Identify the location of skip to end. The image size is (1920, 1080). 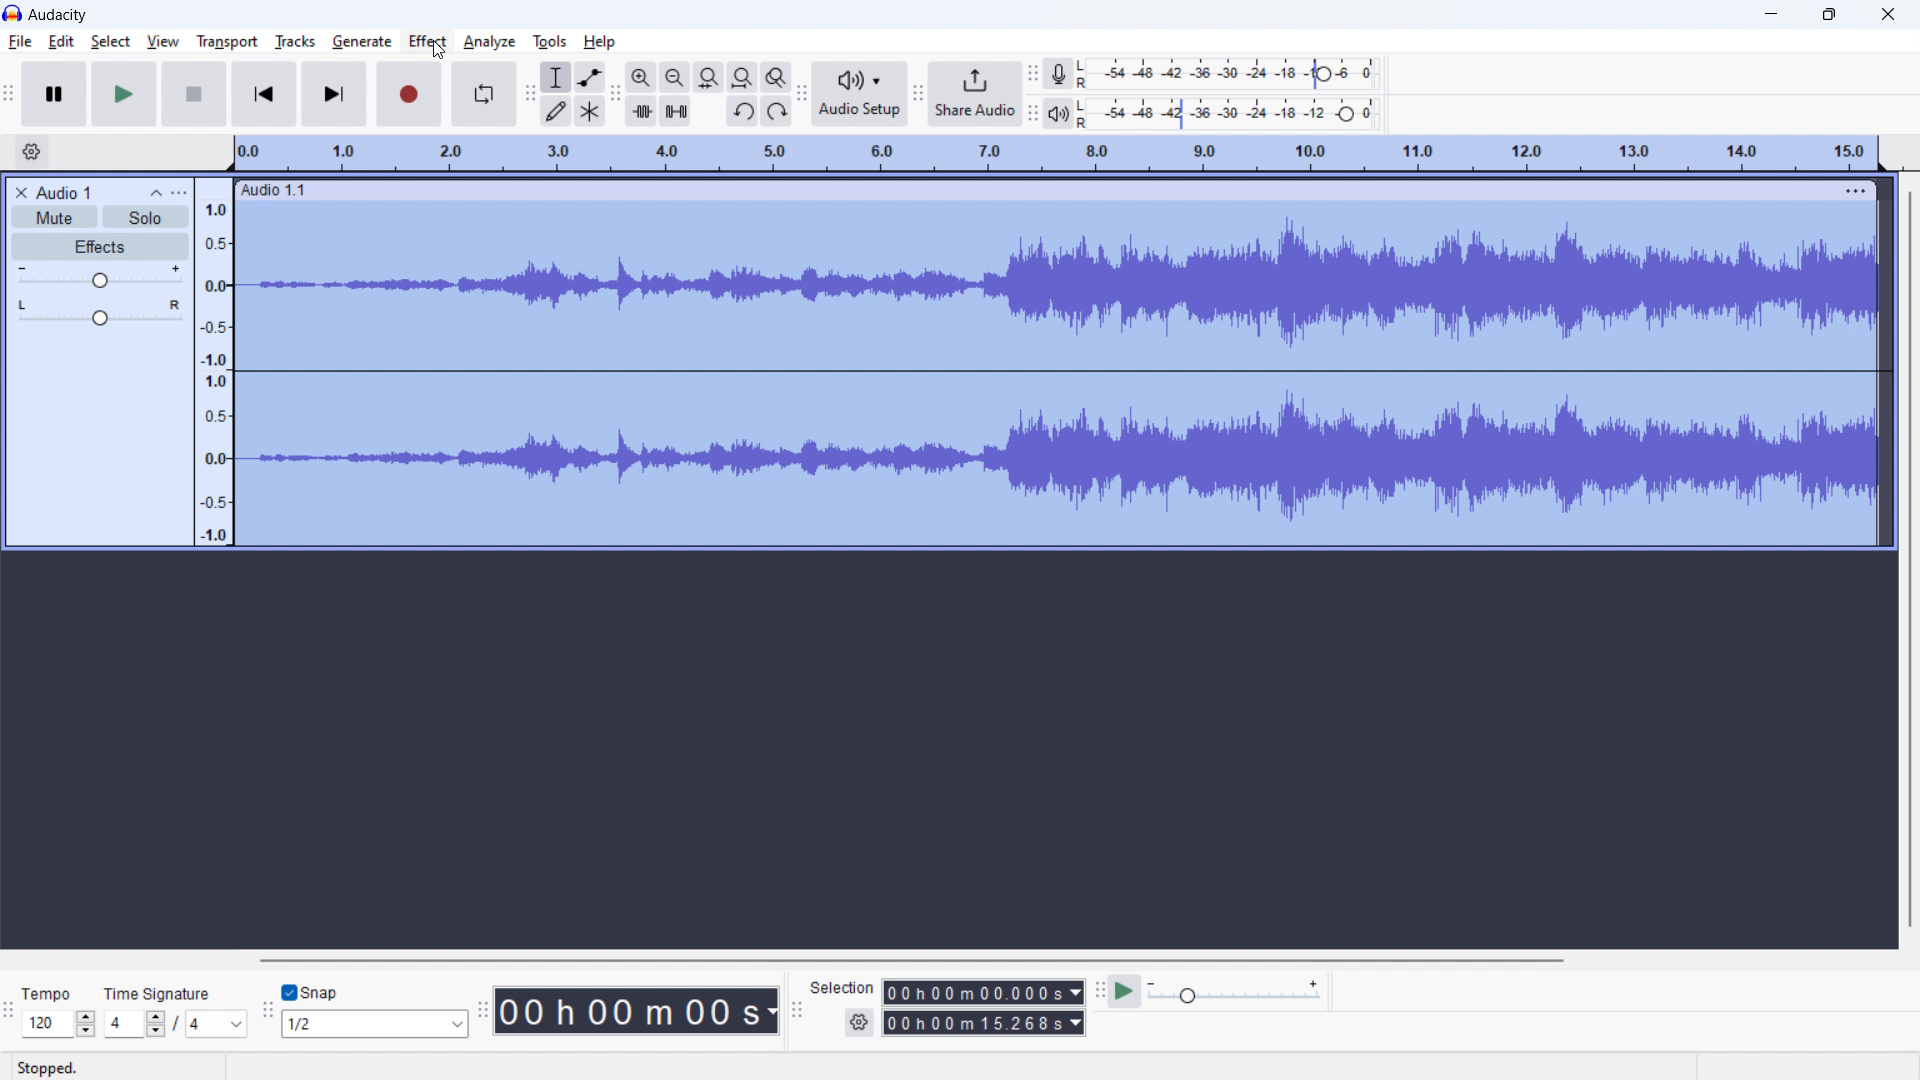
(336, 95).